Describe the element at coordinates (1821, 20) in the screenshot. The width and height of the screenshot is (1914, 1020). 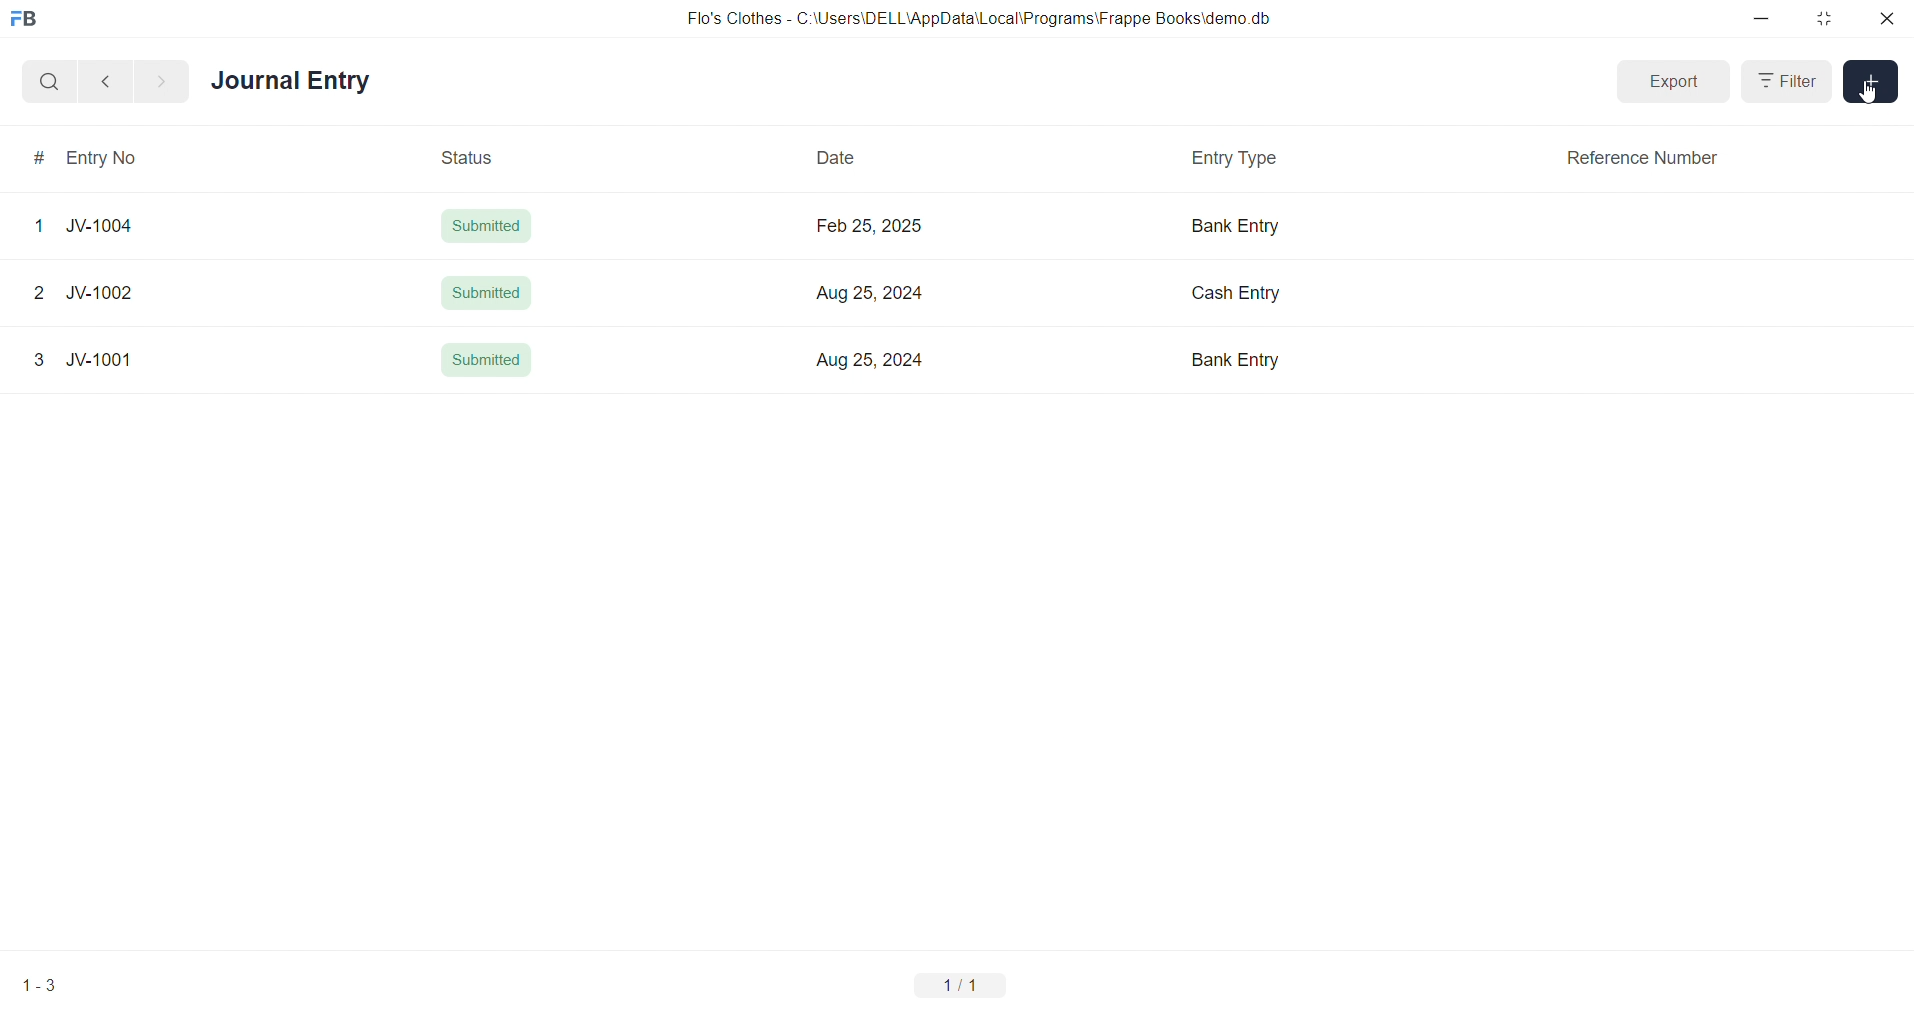
I see `resize` at that location.